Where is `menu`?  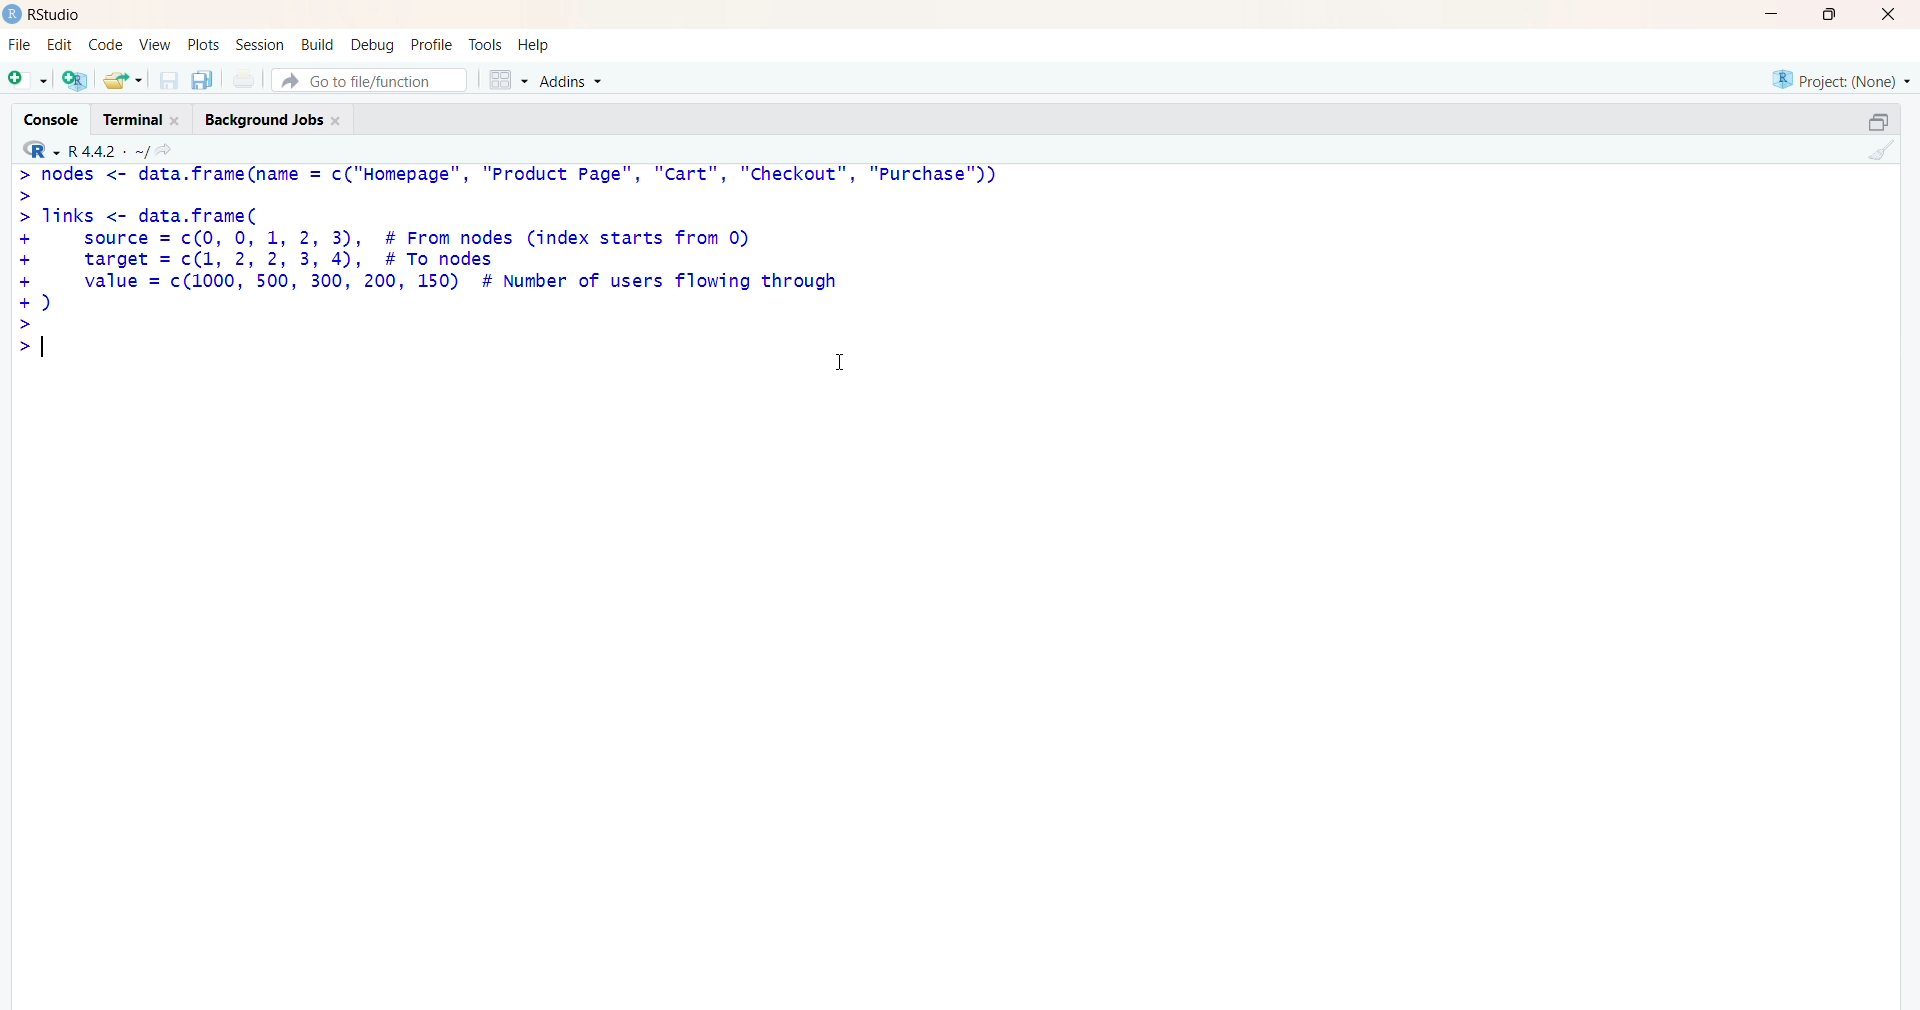
menu is located at coordinates (25, 81).